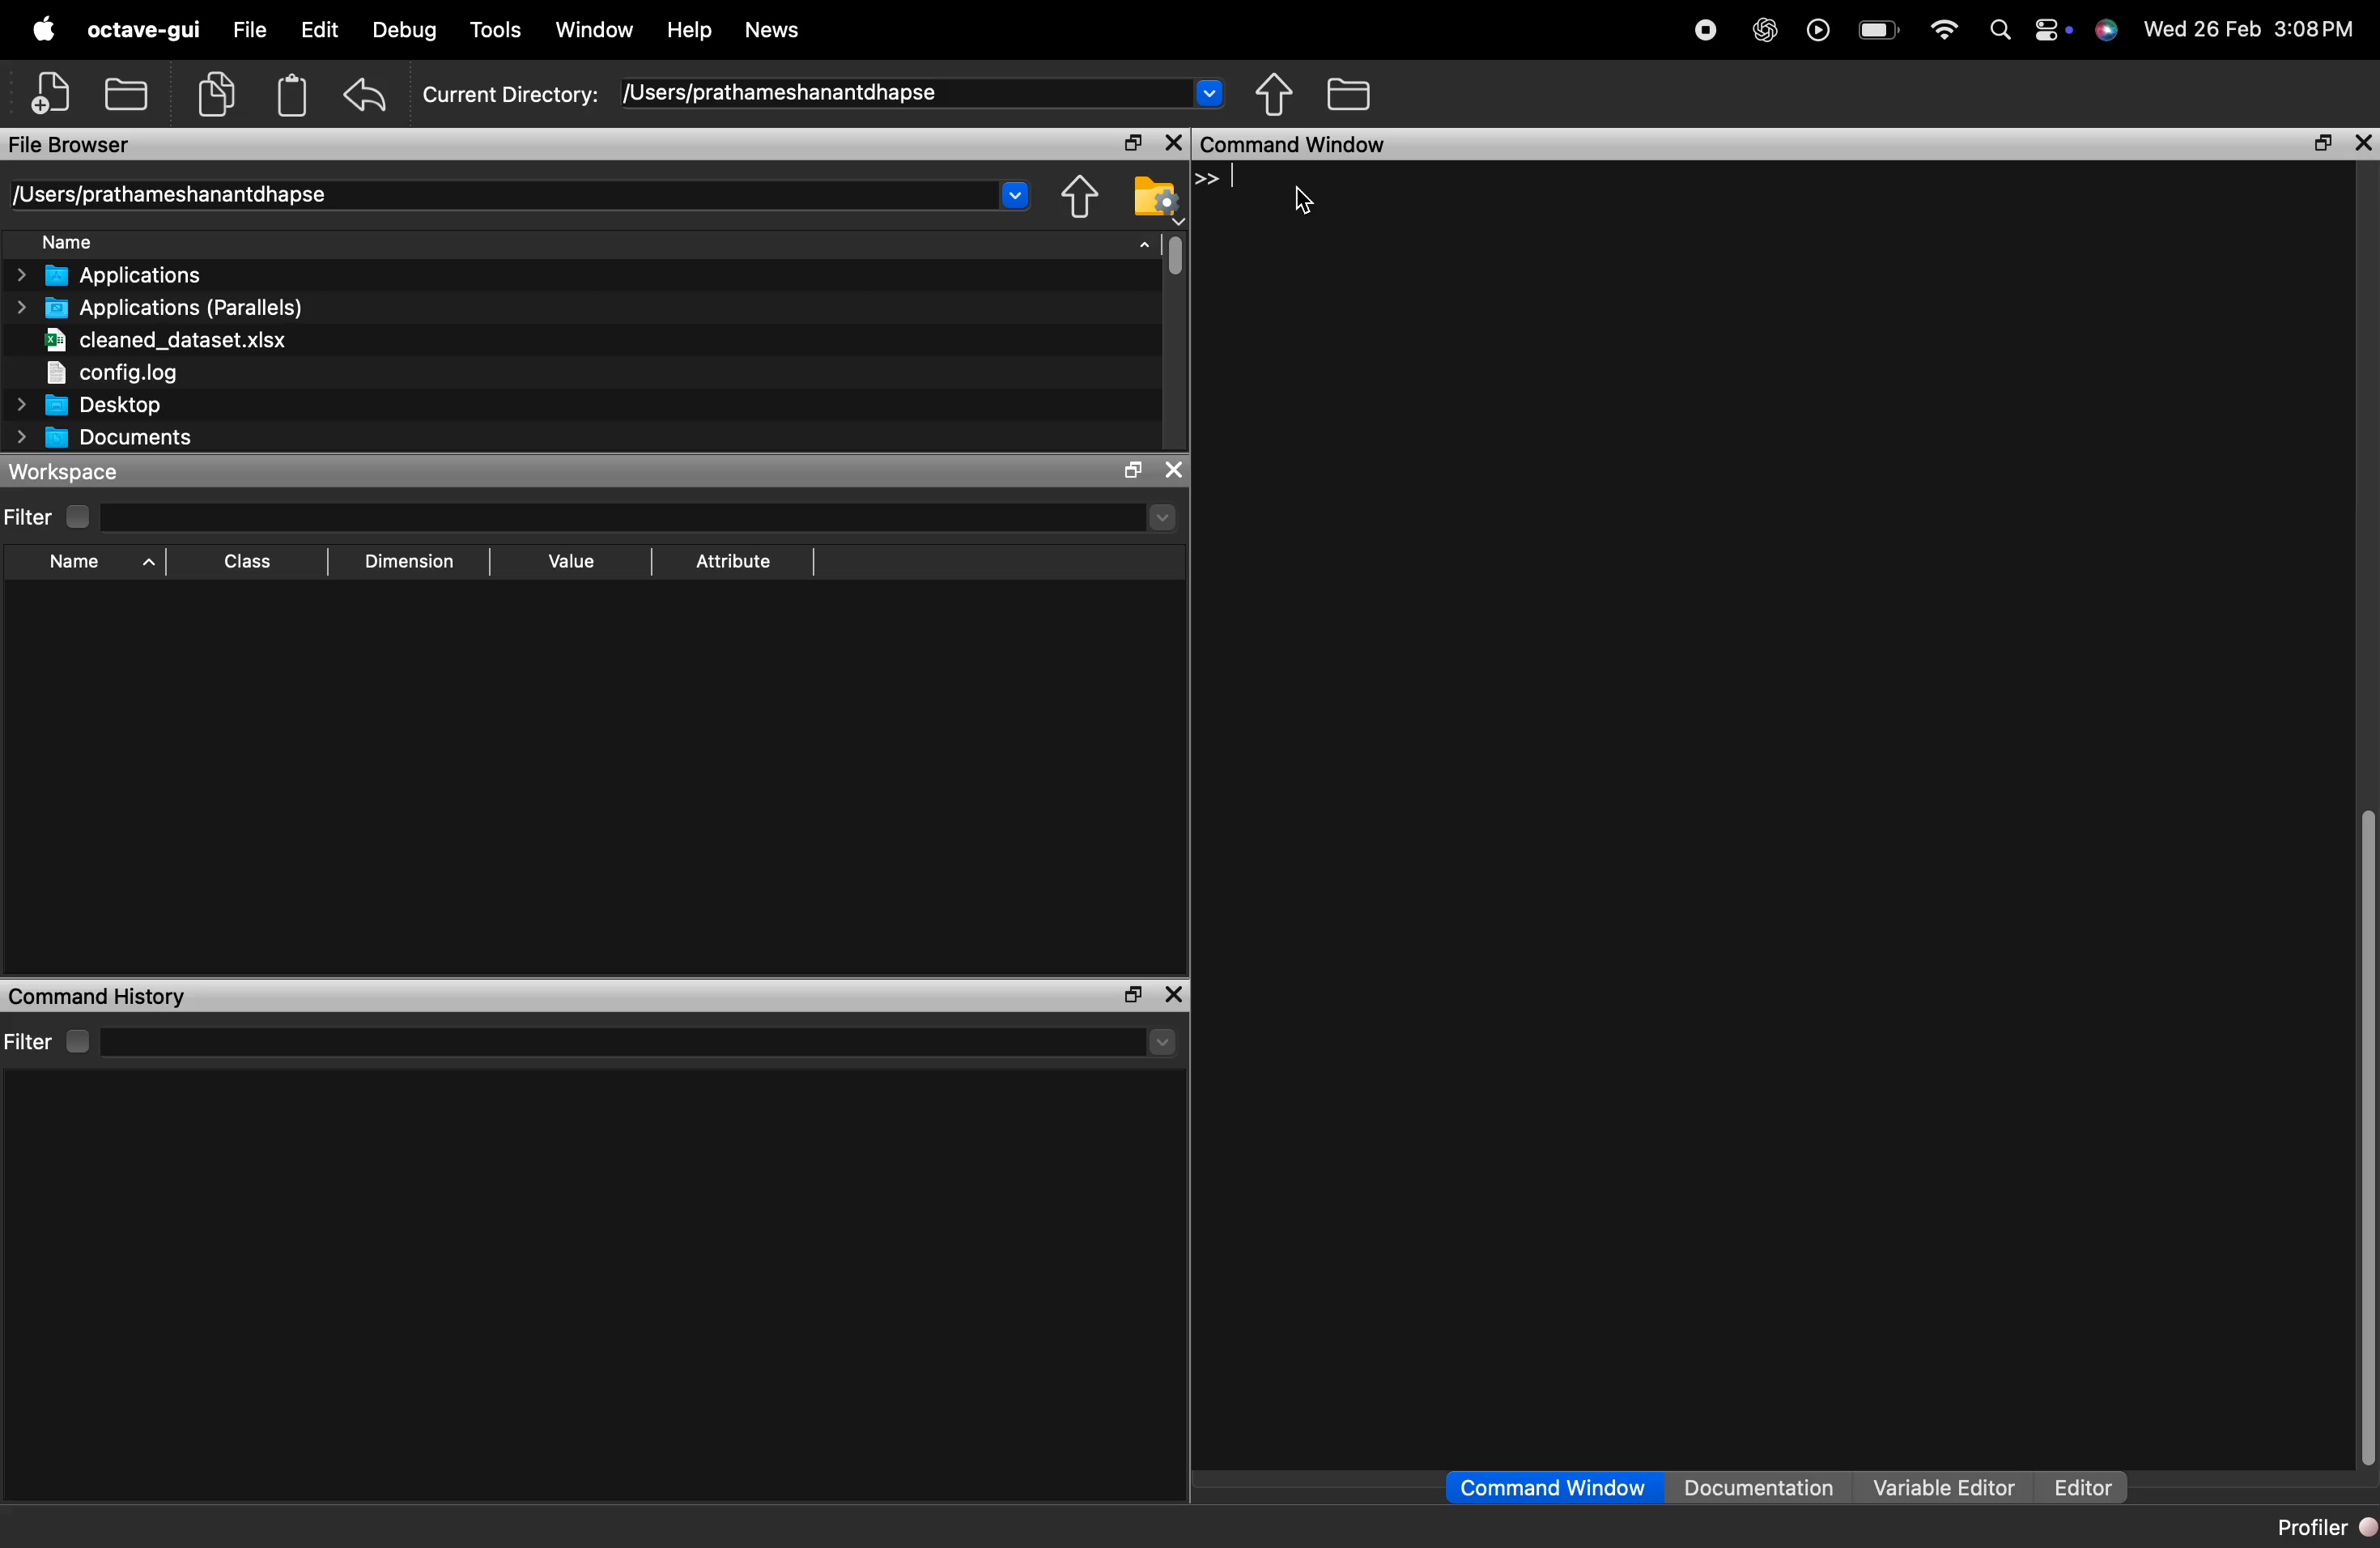  What do you see at coordinates (247, 30) in the screenshot?
I see `File` at bounding box center [247, 30].